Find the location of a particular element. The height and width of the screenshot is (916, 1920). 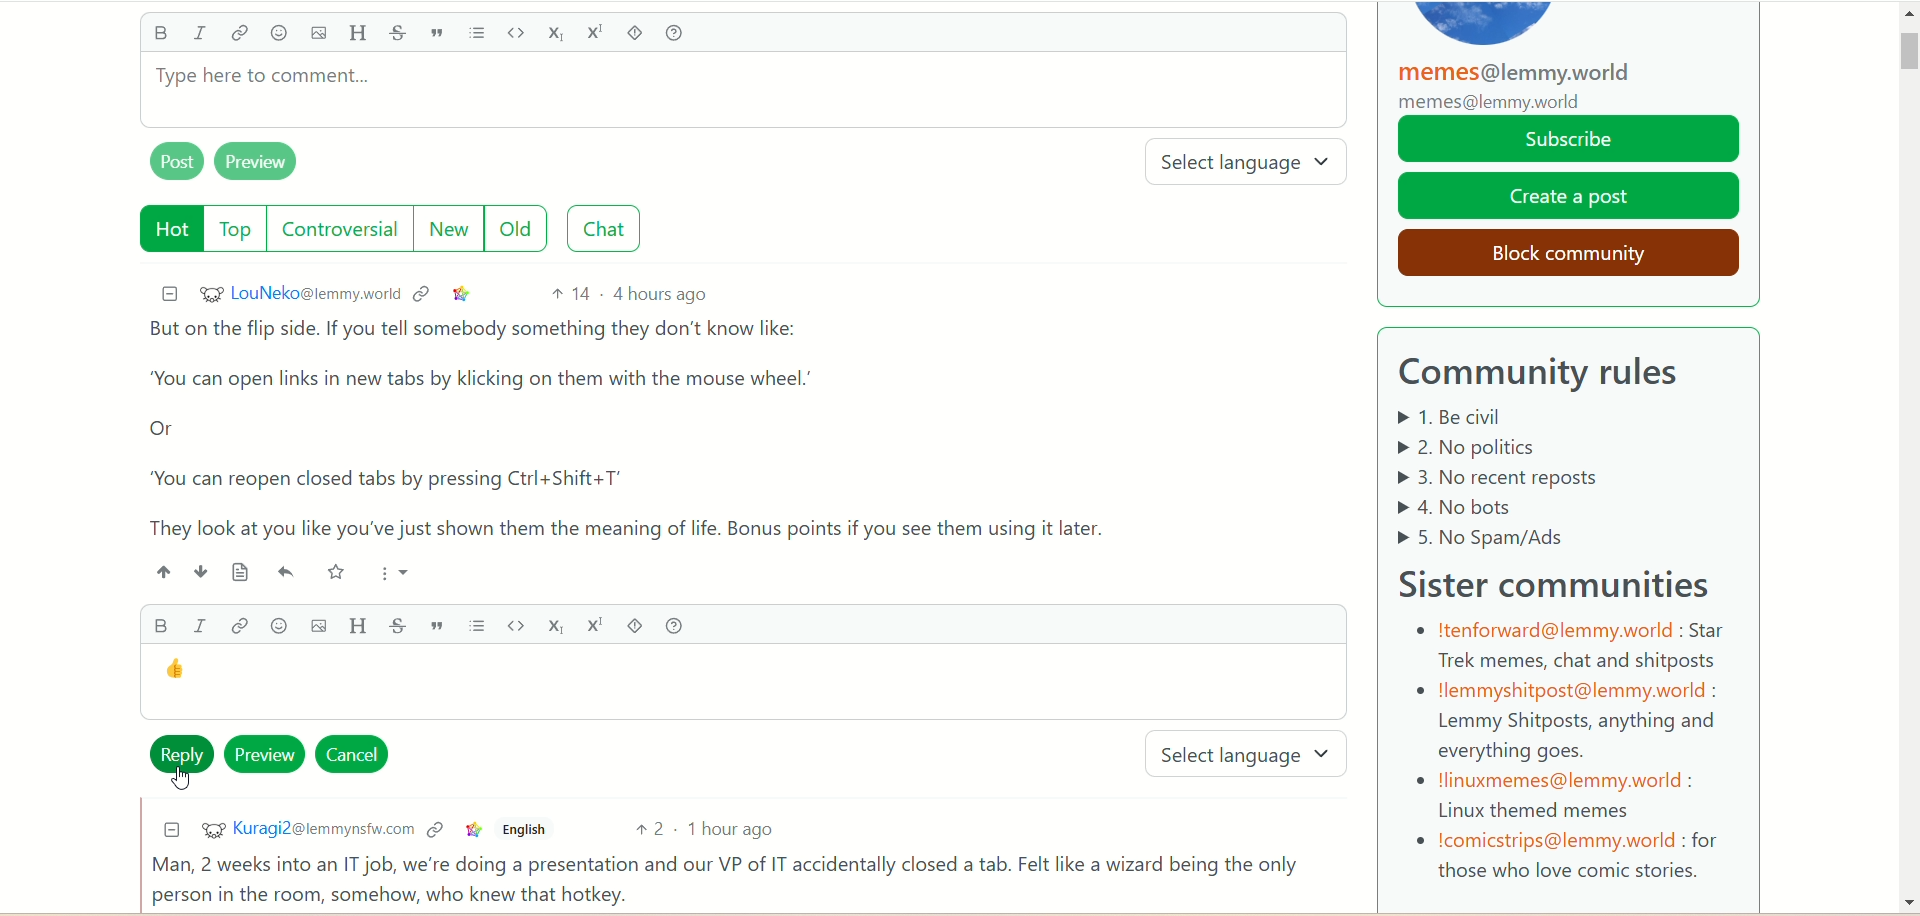

reply is located at coordinates (178, 747).